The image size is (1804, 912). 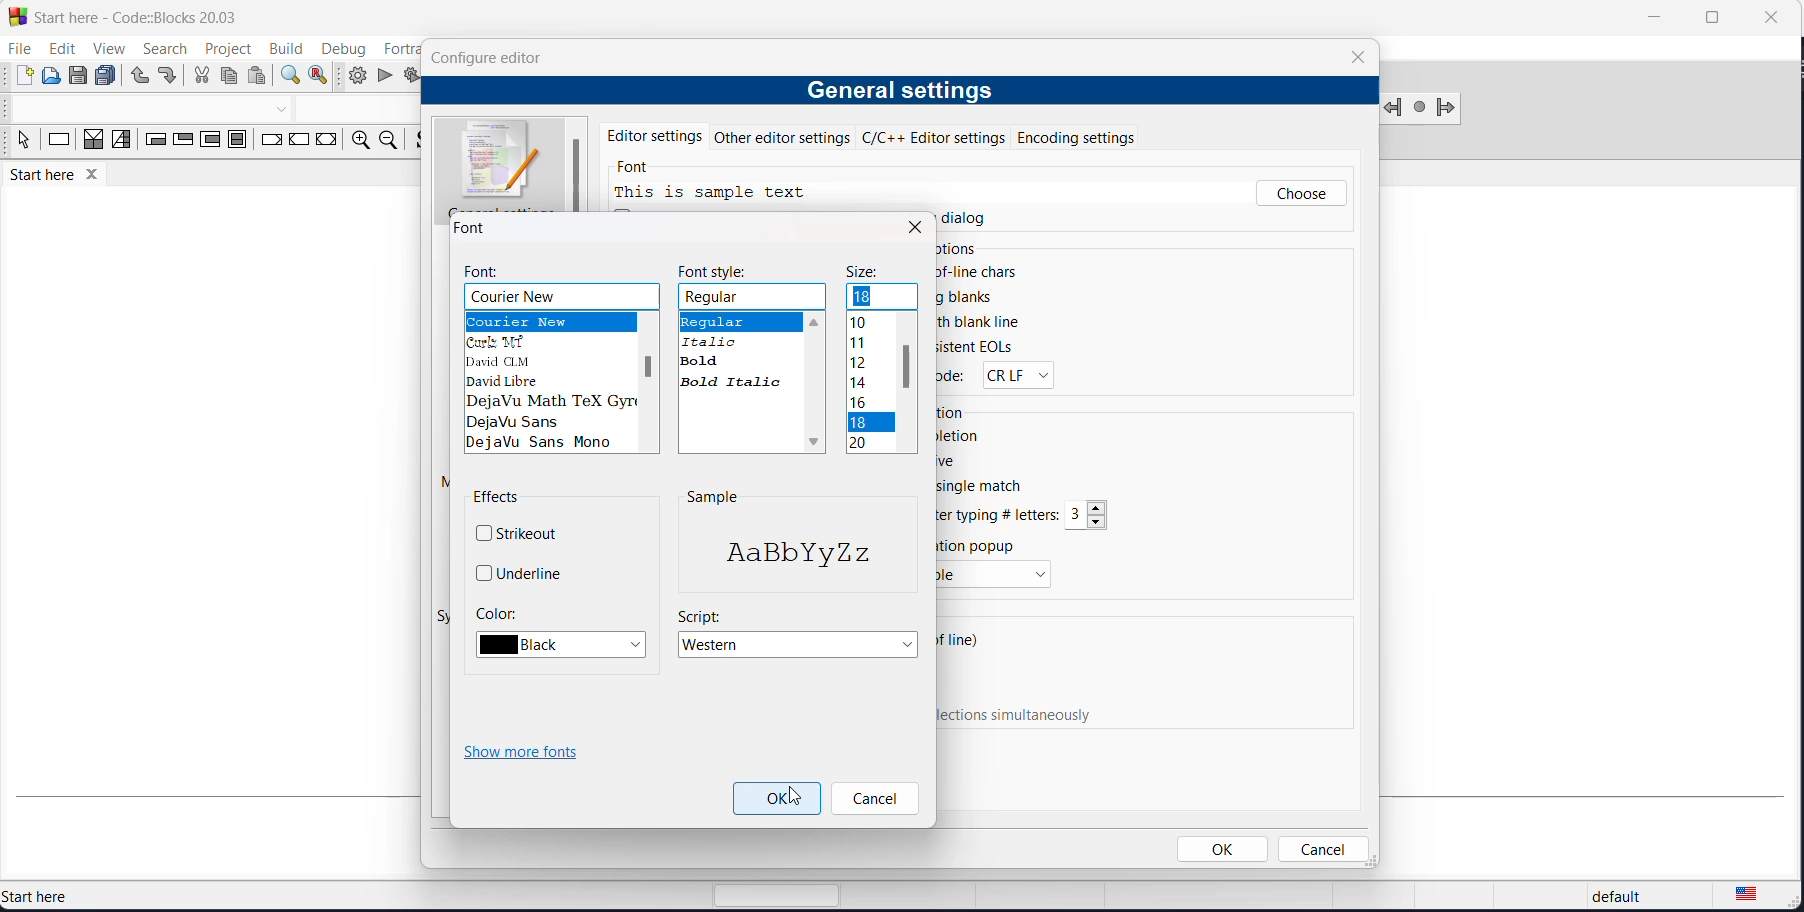 I want to click on build, so click(x=357, y=75).